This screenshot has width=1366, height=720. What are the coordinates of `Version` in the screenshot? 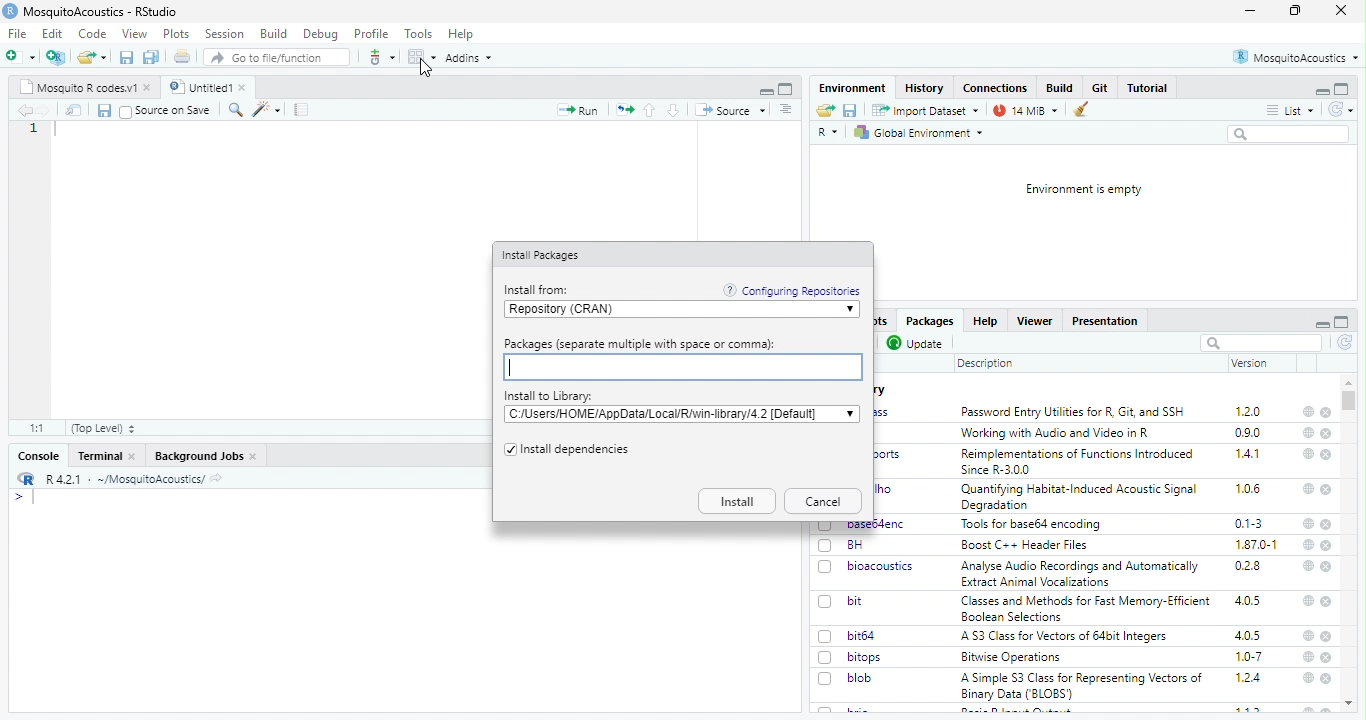 It's located at (1251, 363).